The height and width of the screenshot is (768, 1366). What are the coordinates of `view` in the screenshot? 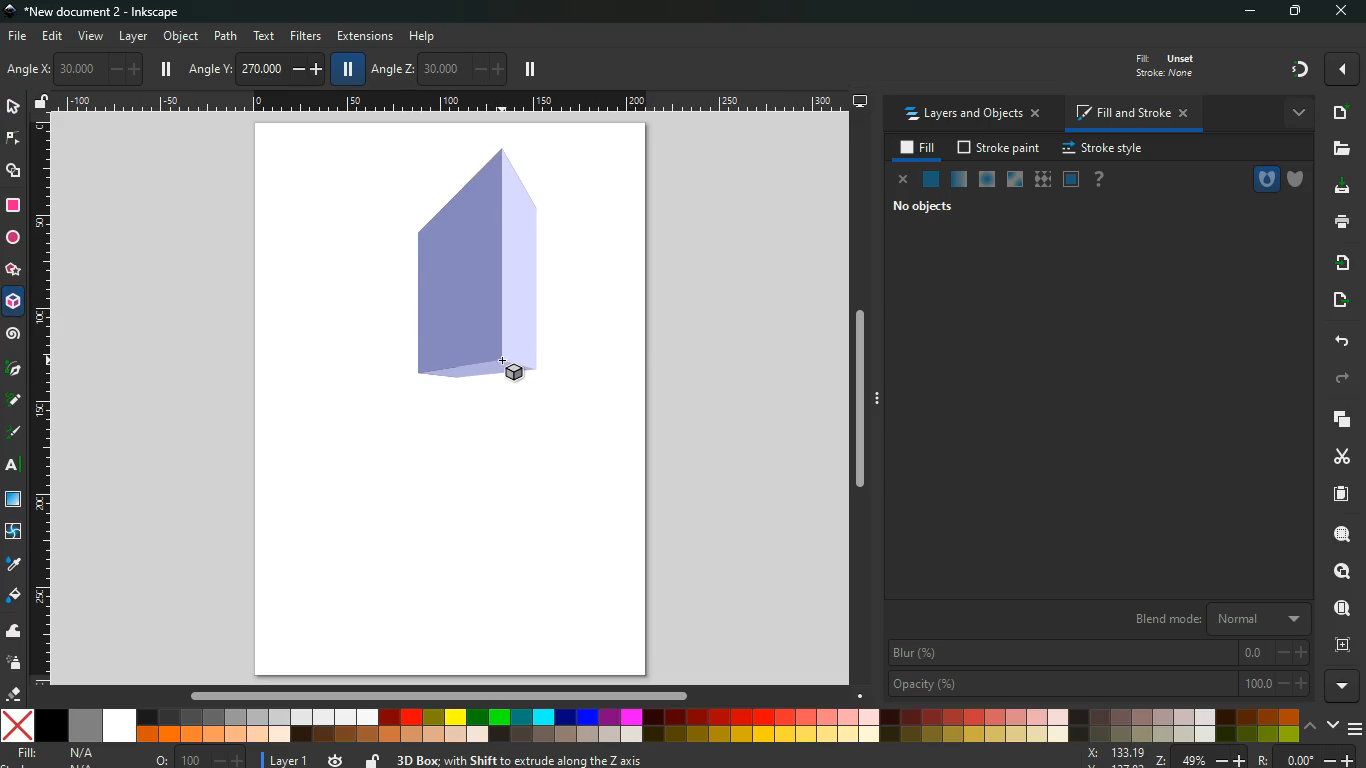 It's located at (92, 37).